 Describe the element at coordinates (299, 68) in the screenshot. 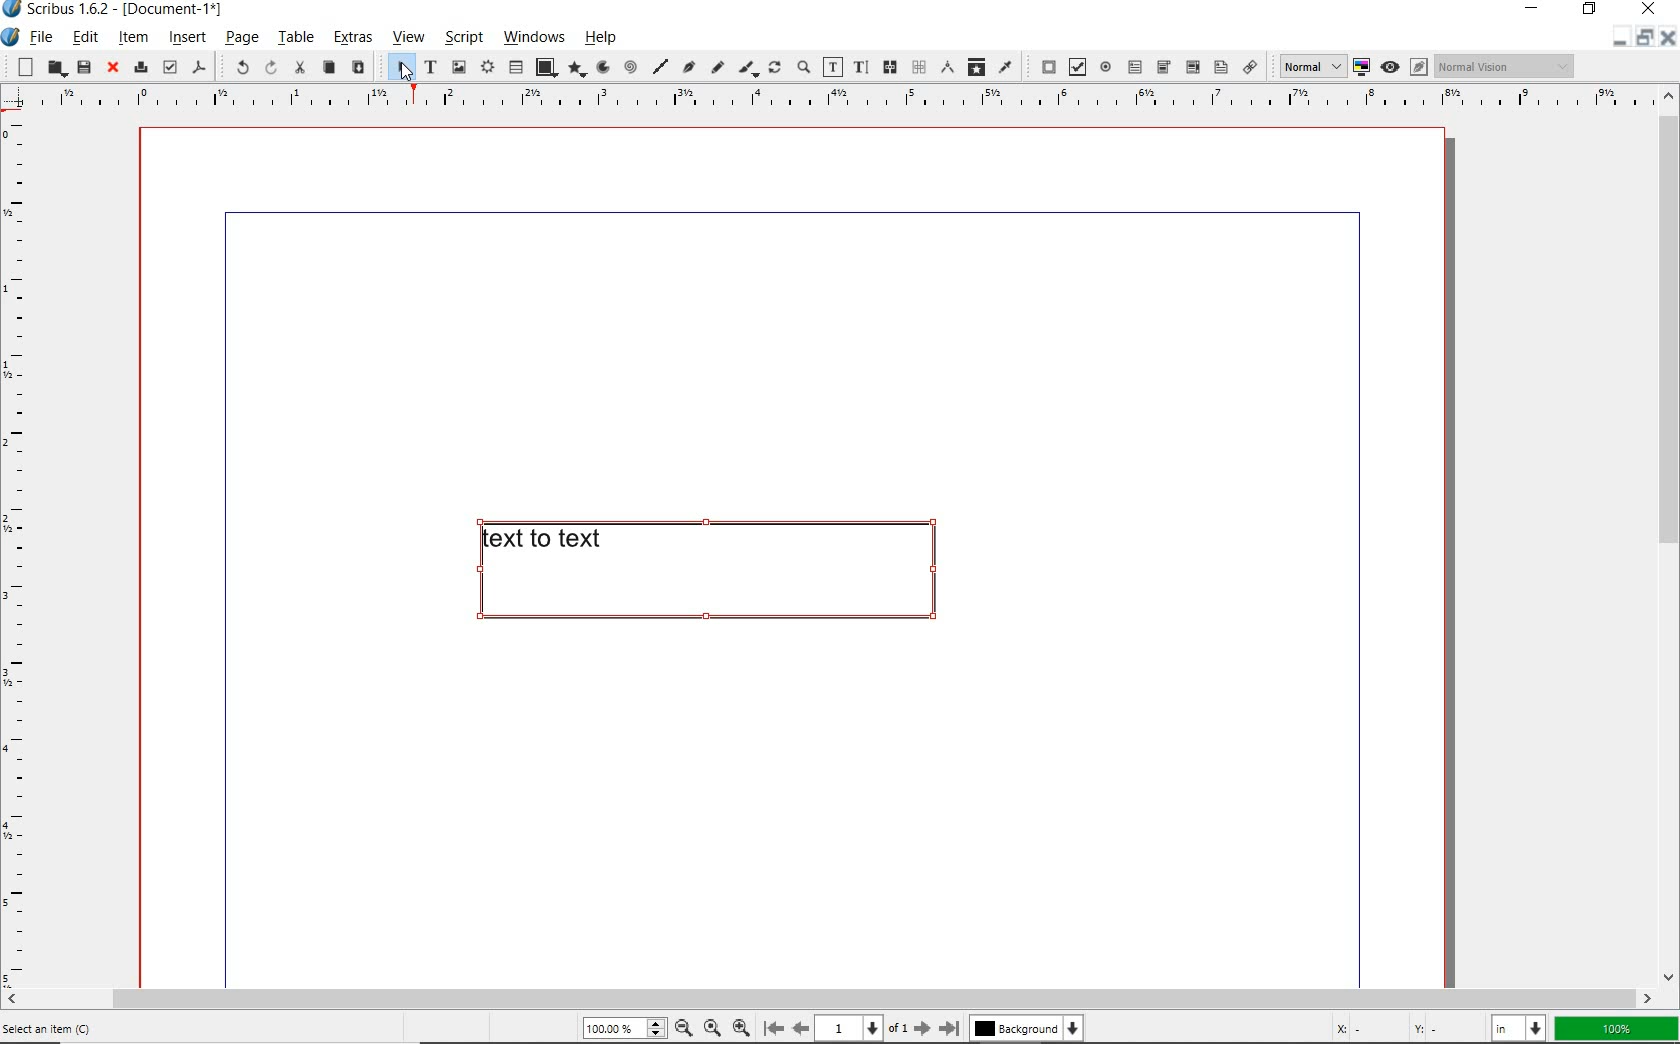

I see `cut` at that location.